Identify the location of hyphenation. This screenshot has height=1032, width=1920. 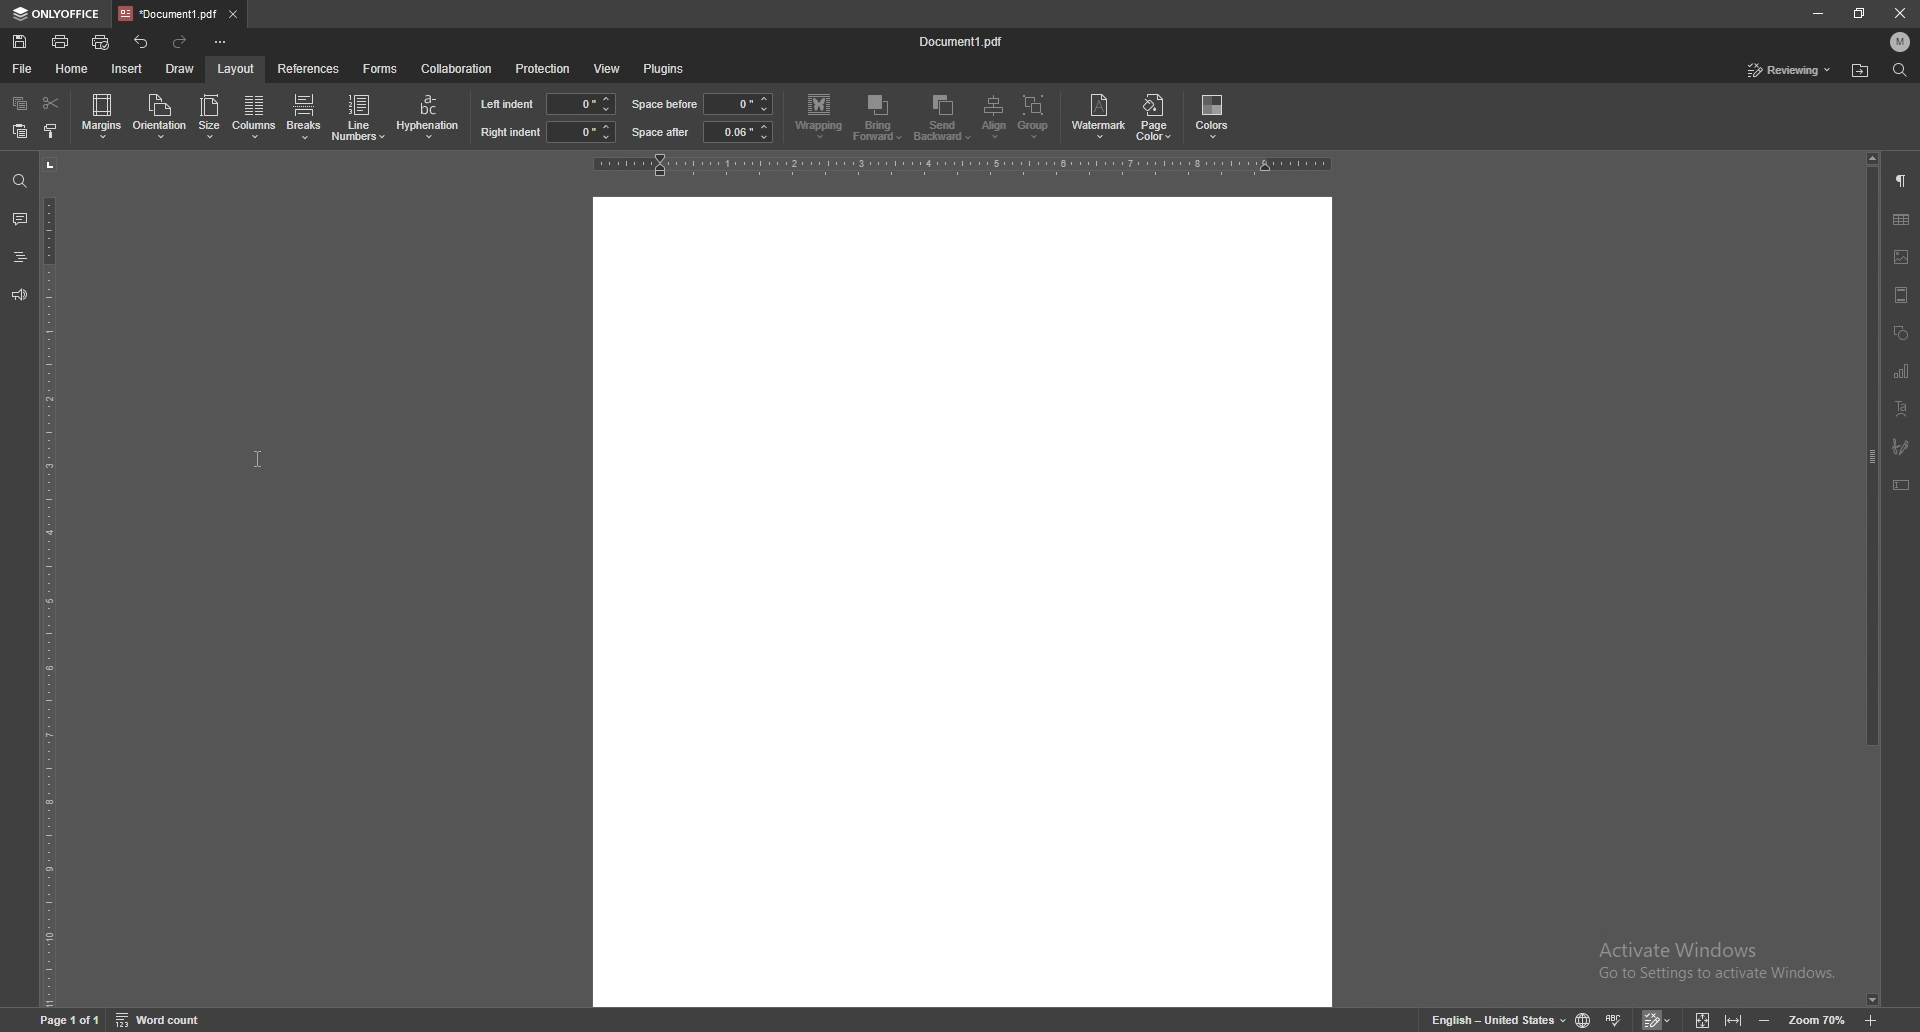
(428, 117).